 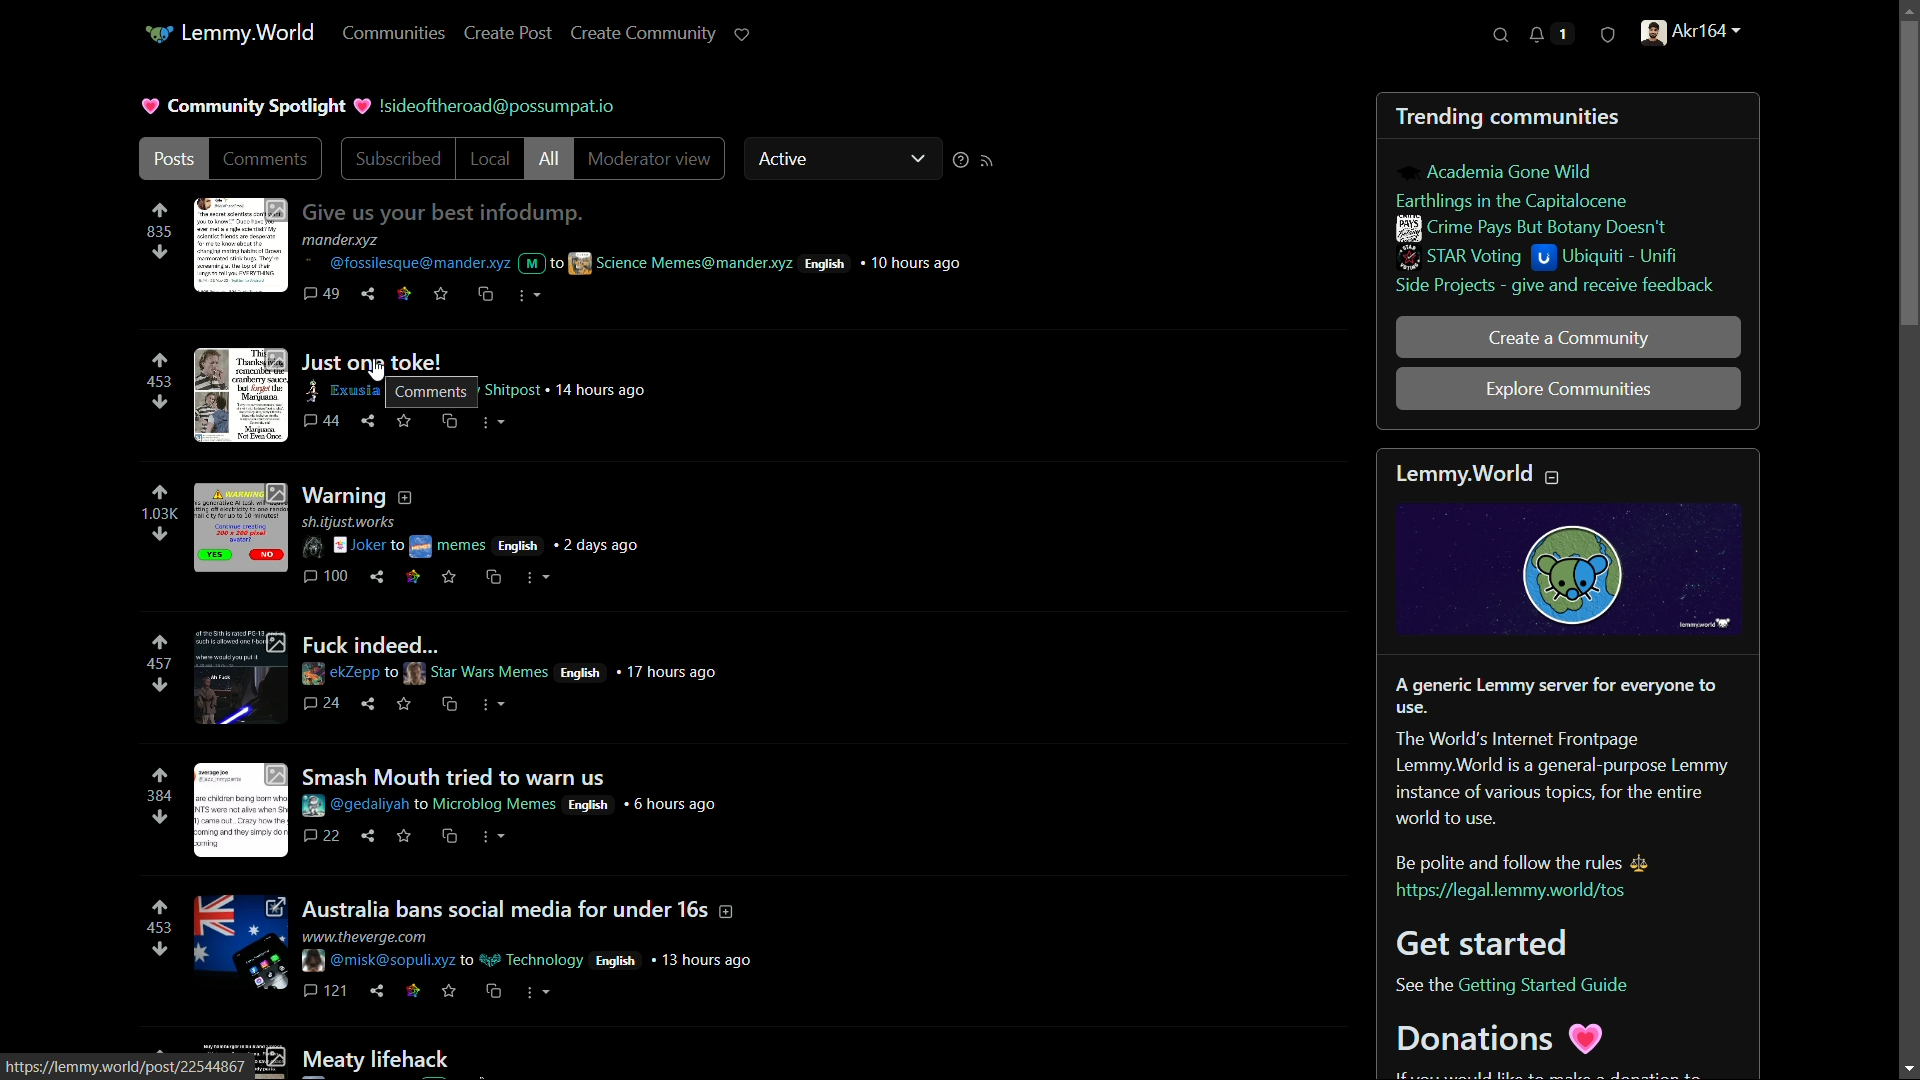 What do you see at coordinates (440, 294) in the screenshot?
I see `save` at bounding box center [440, 294].